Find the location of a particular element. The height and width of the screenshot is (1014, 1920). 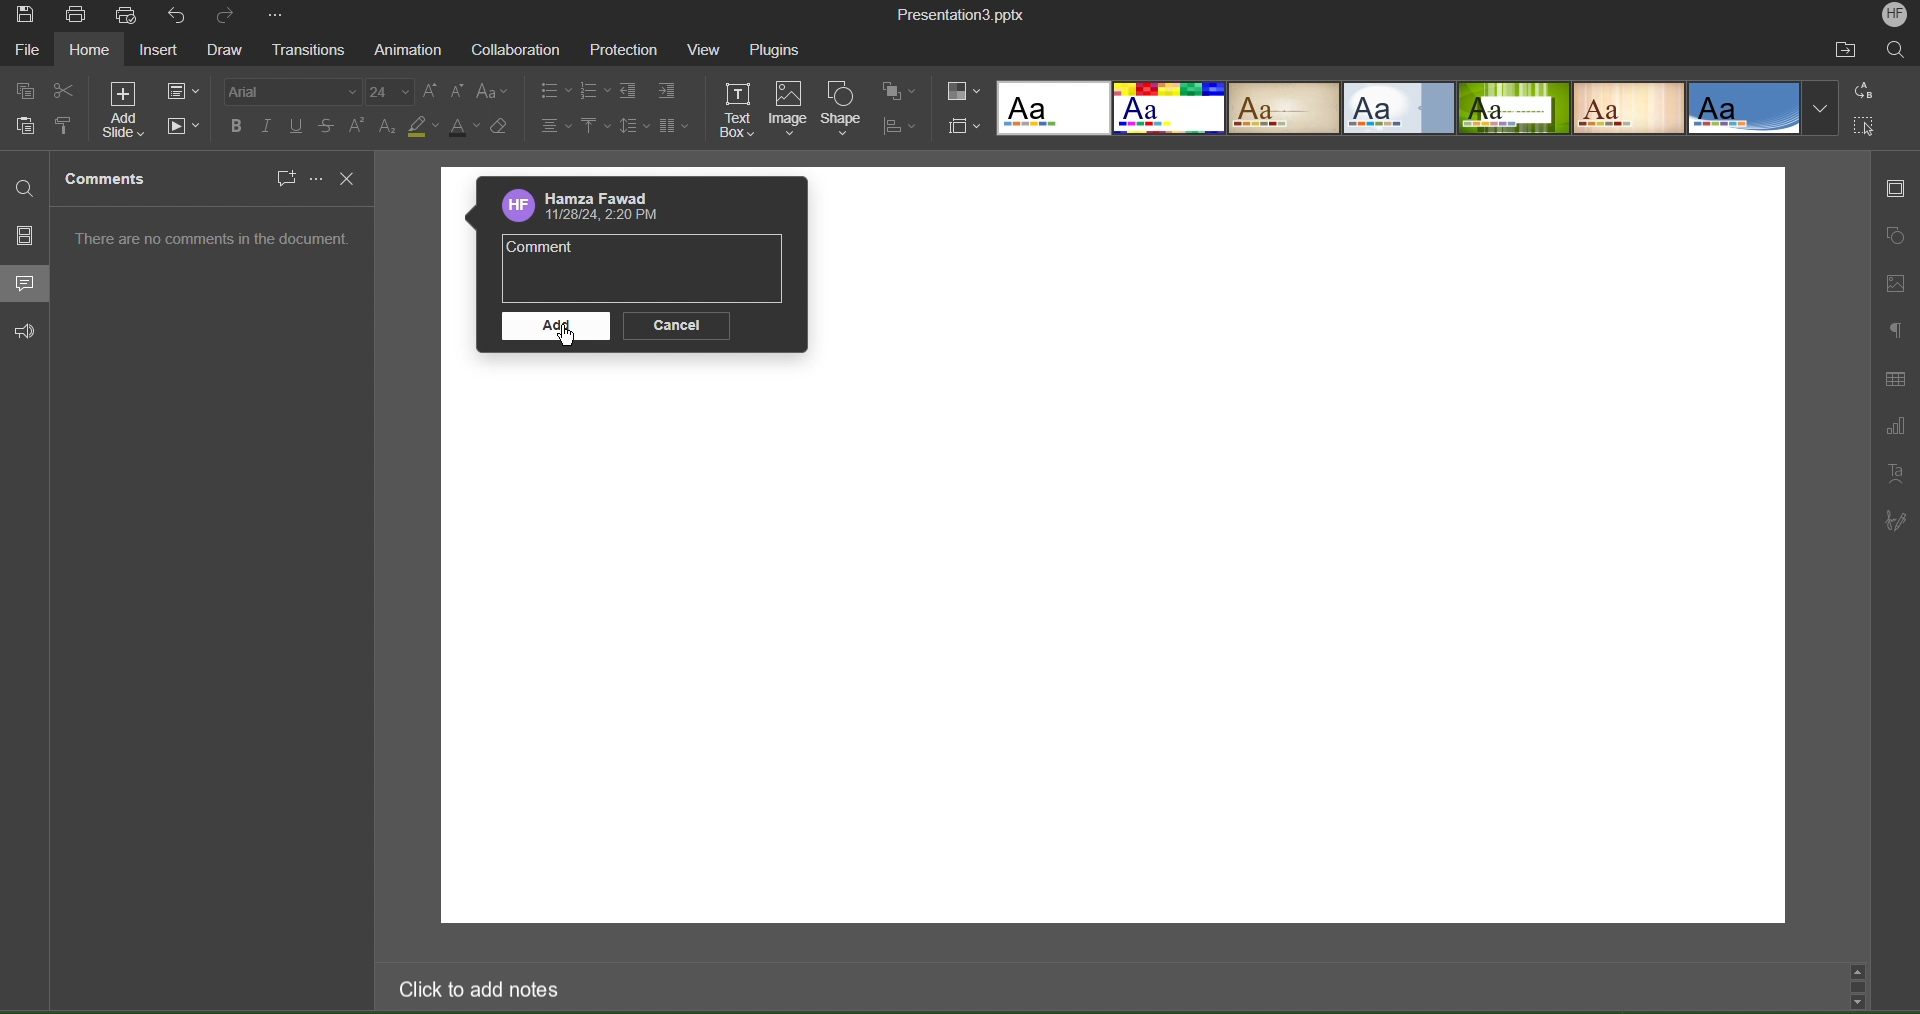

File is located at coordinates (25, 51).